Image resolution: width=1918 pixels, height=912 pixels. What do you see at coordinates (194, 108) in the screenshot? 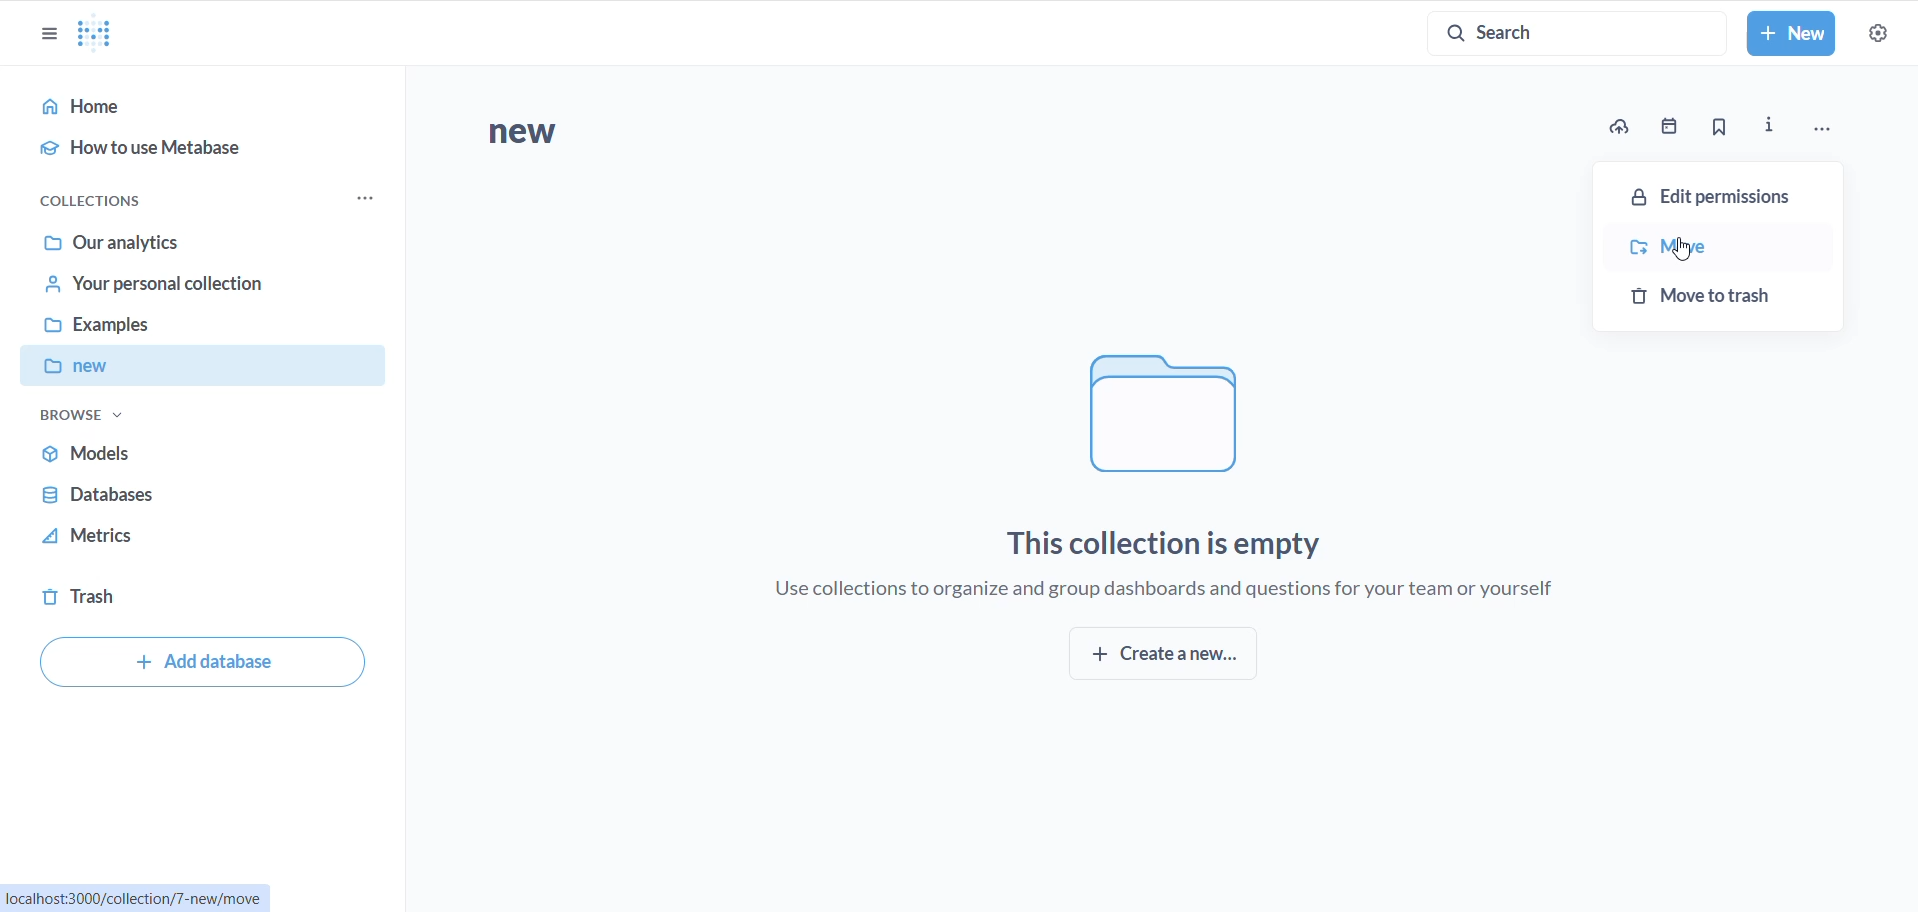
I see `home` at bounding box center [194, 108].